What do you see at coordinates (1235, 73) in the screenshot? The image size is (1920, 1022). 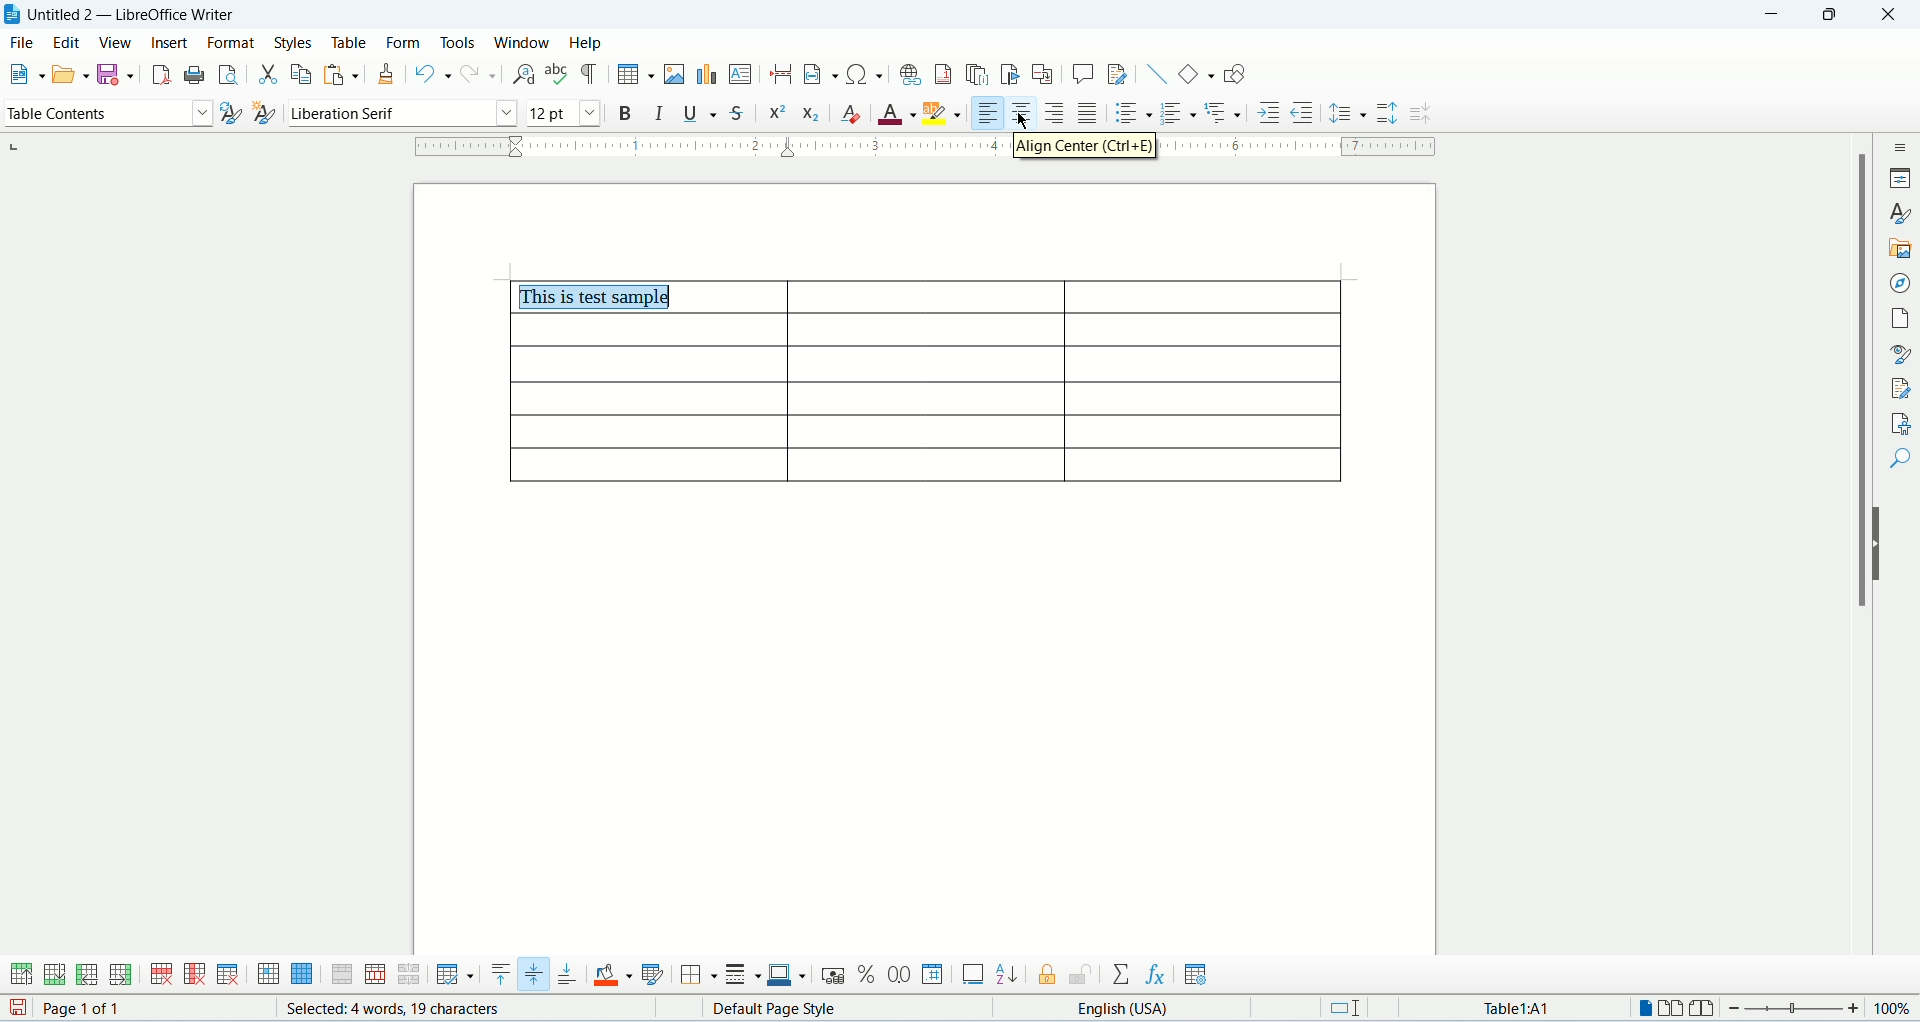 I see `draw functions` at bounding box center [1235, 73].